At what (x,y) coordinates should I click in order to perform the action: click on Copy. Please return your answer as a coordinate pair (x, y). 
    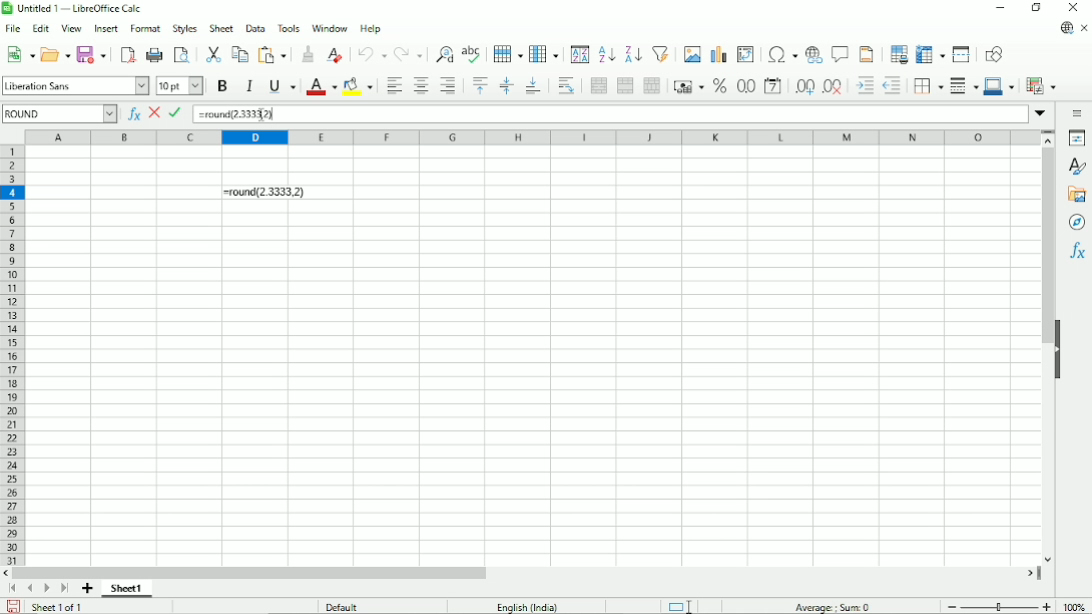
    Looking at the image, I should click on (239, 55).